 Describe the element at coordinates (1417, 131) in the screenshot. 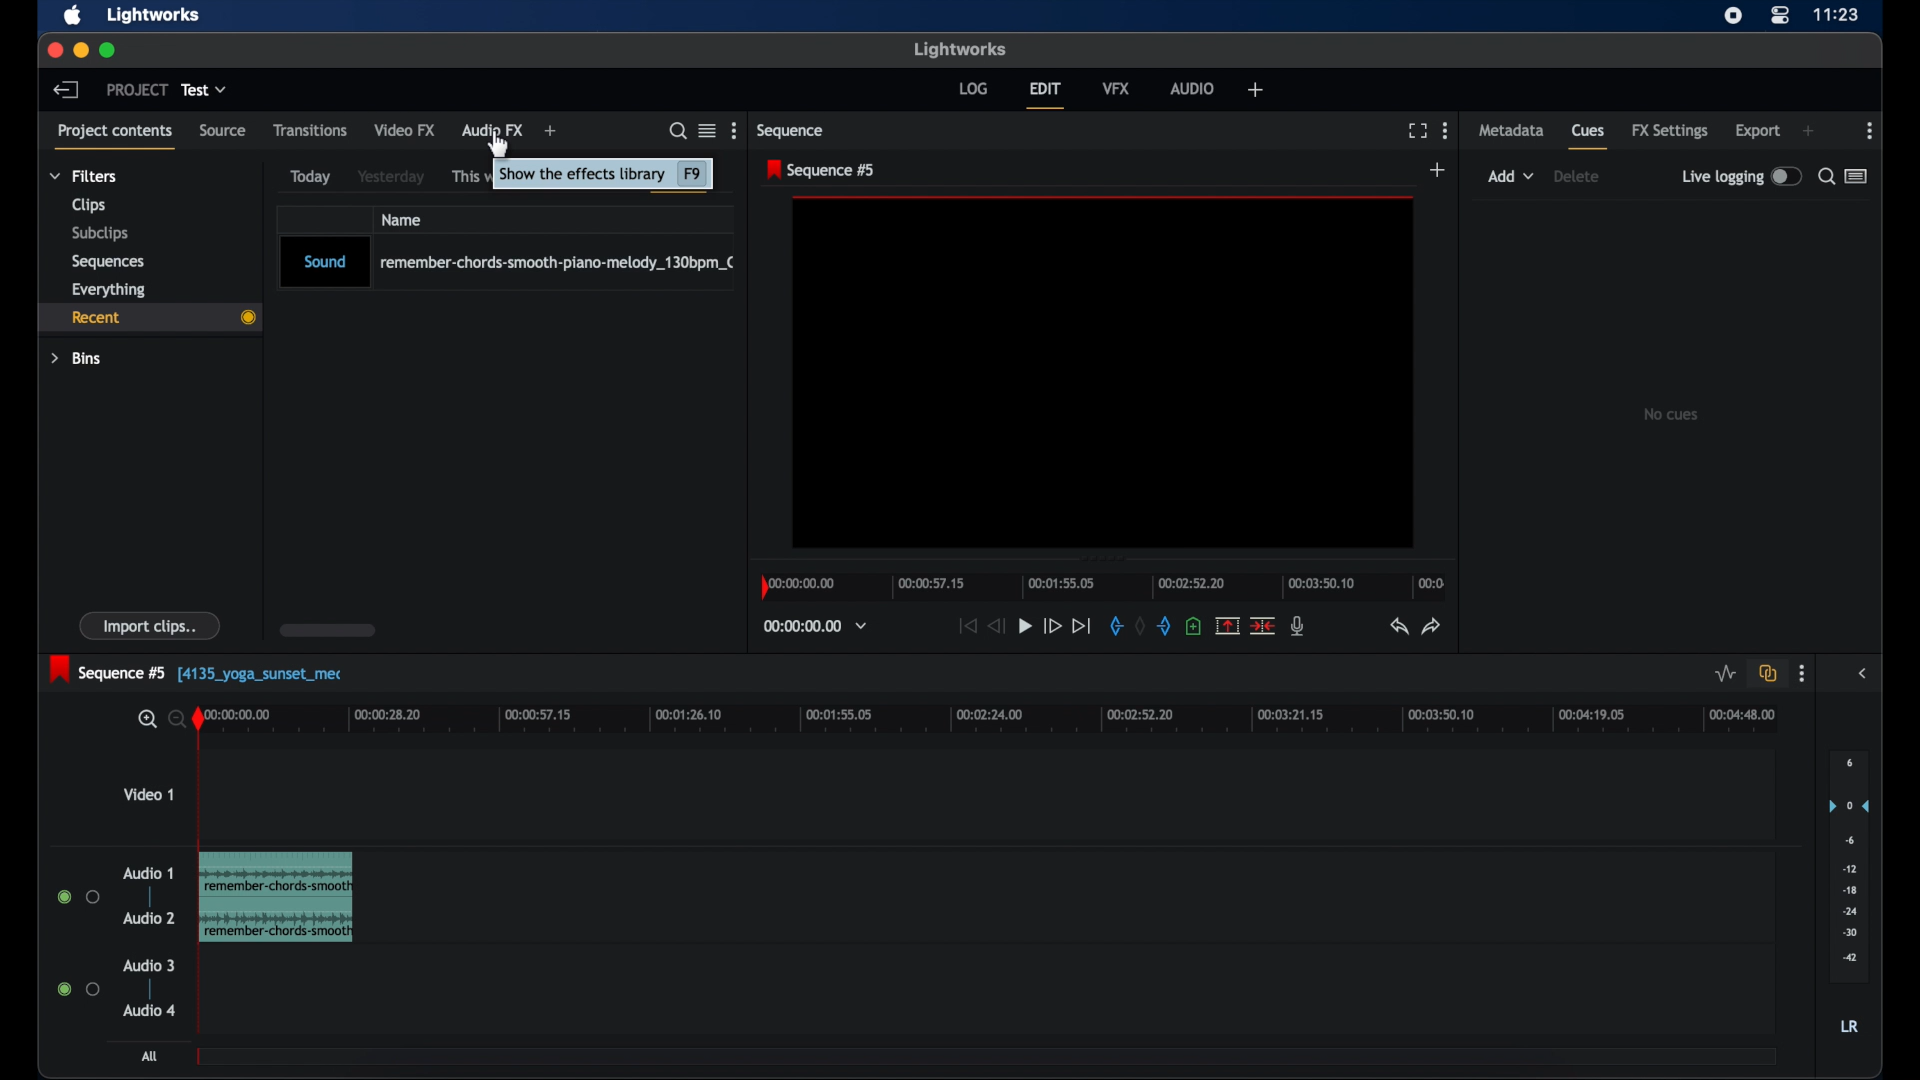

I see `full screen` at that location.